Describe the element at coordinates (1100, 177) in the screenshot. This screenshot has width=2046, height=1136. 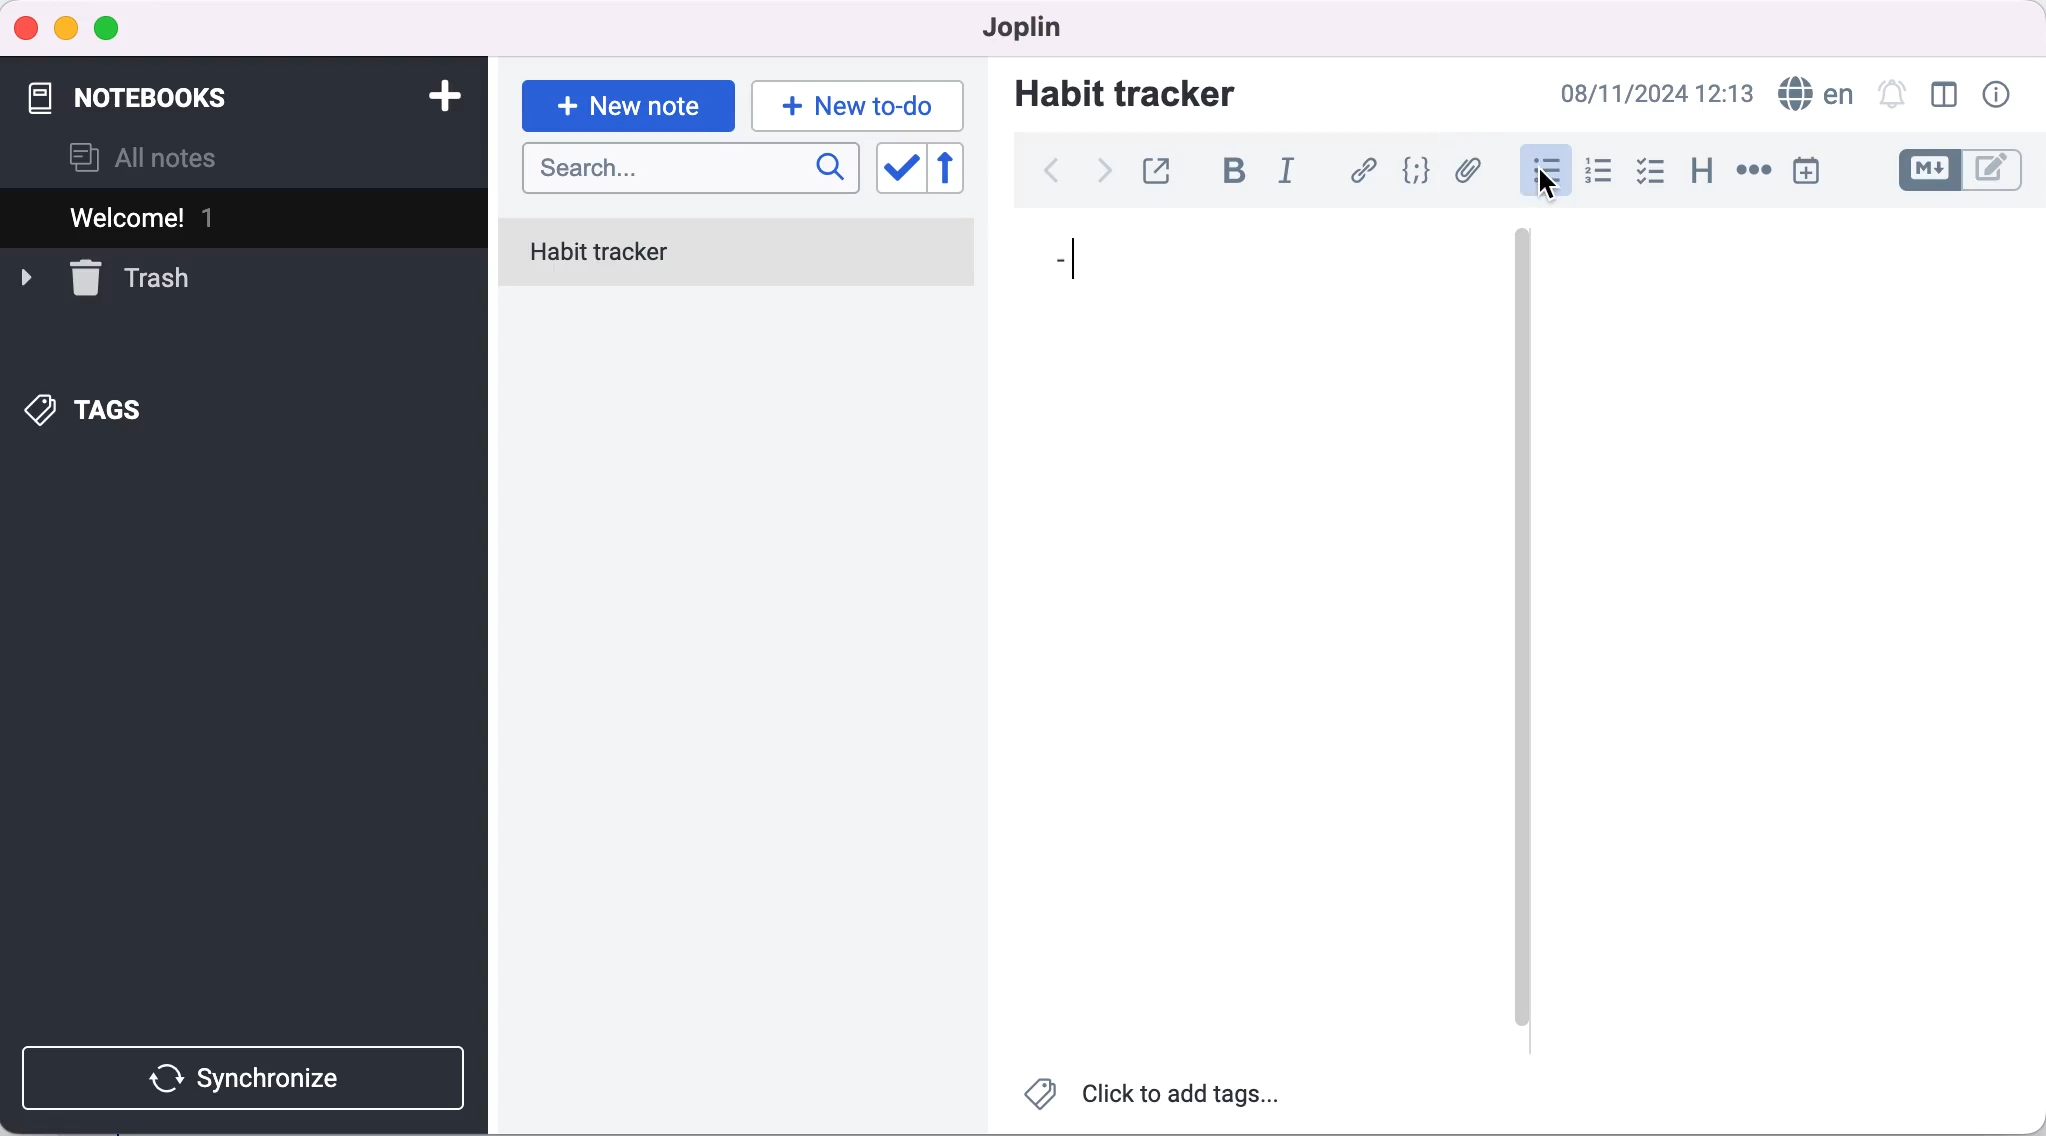
I see `forward` at that location.